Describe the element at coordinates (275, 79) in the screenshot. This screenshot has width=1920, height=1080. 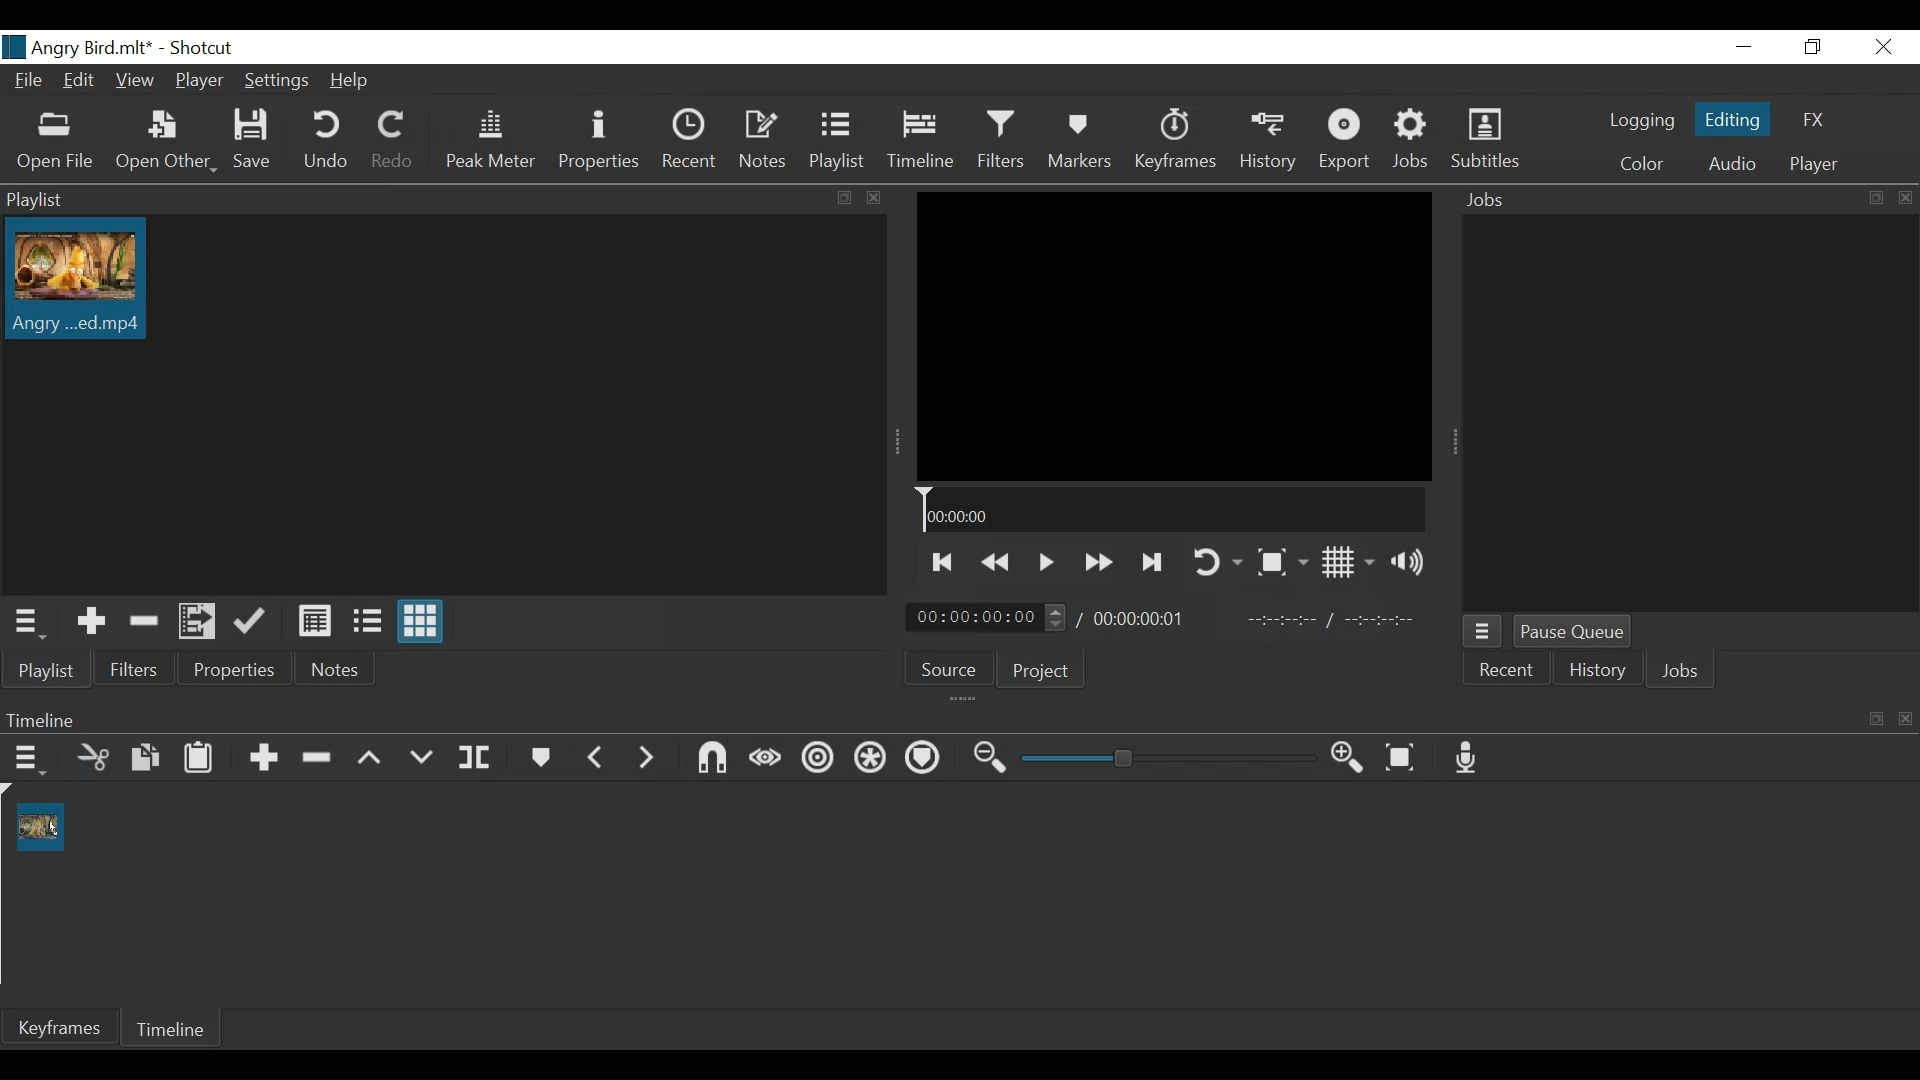
I see `Settings` at that location.